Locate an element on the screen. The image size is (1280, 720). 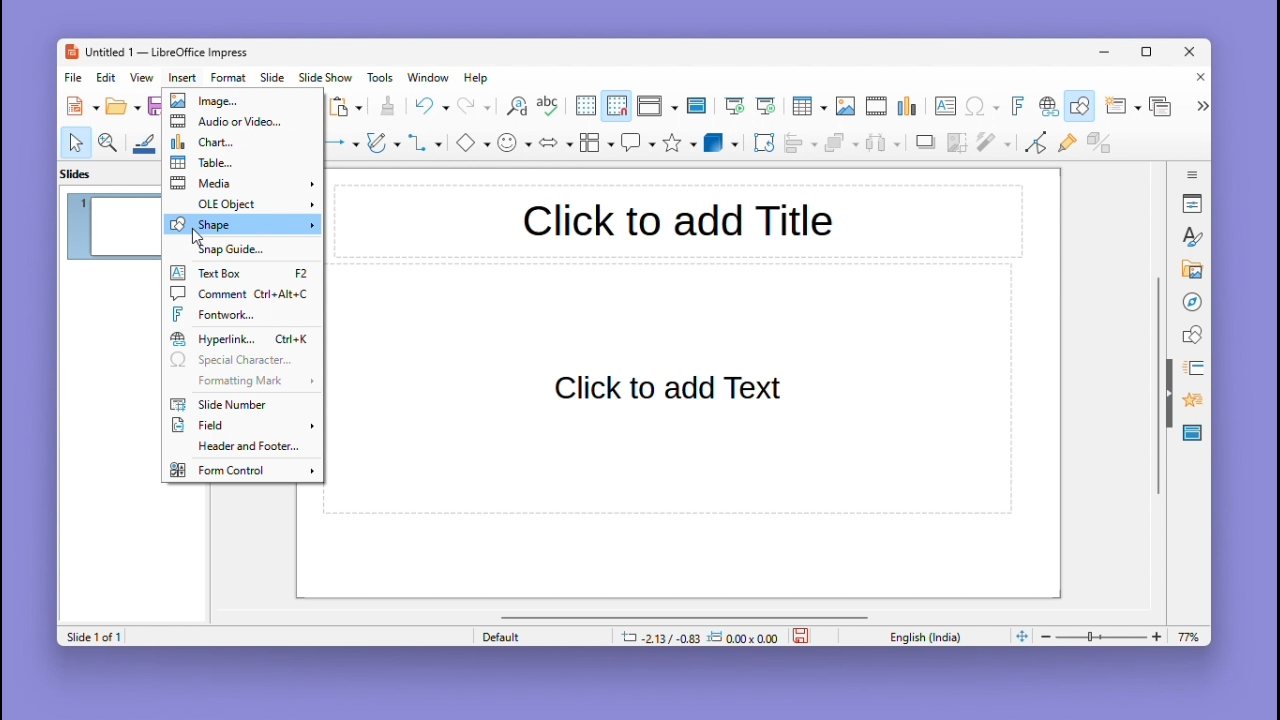
Open is located at coordinates (123, 107).